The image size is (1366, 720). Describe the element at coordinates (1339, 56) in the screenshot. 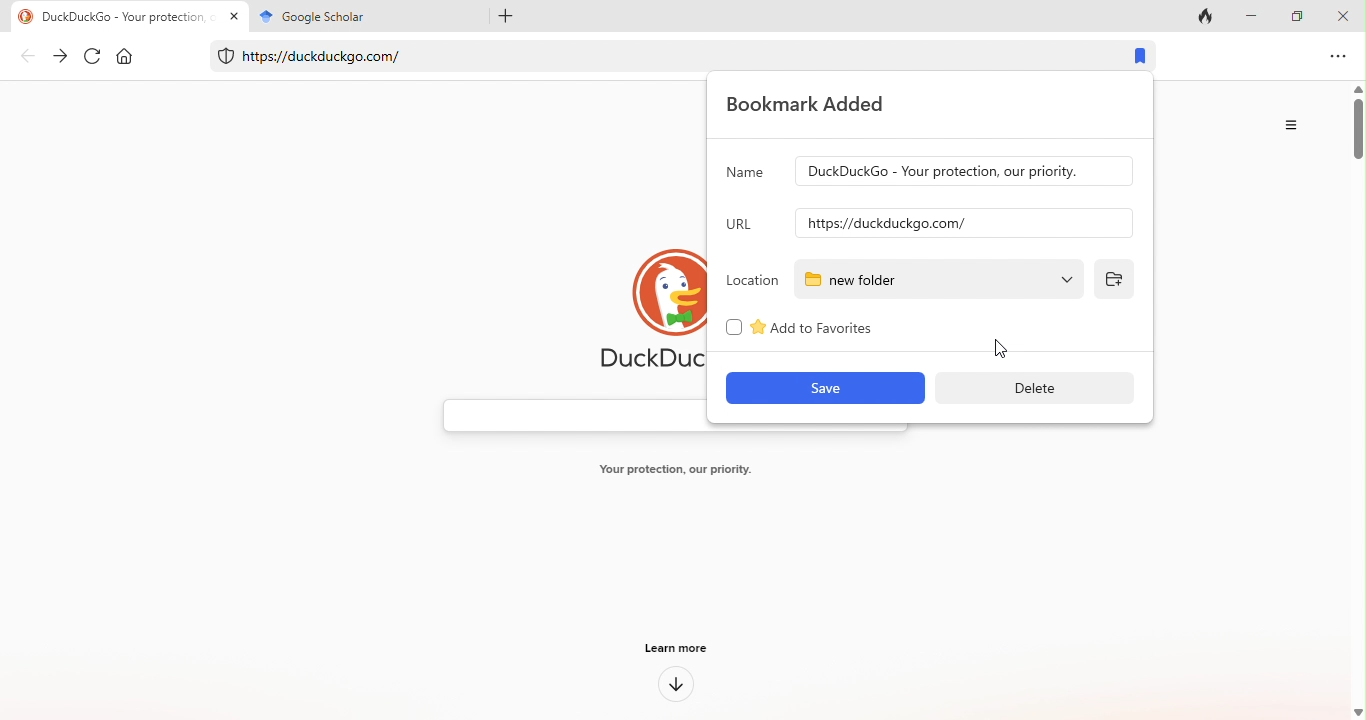

I see `options` at that location.